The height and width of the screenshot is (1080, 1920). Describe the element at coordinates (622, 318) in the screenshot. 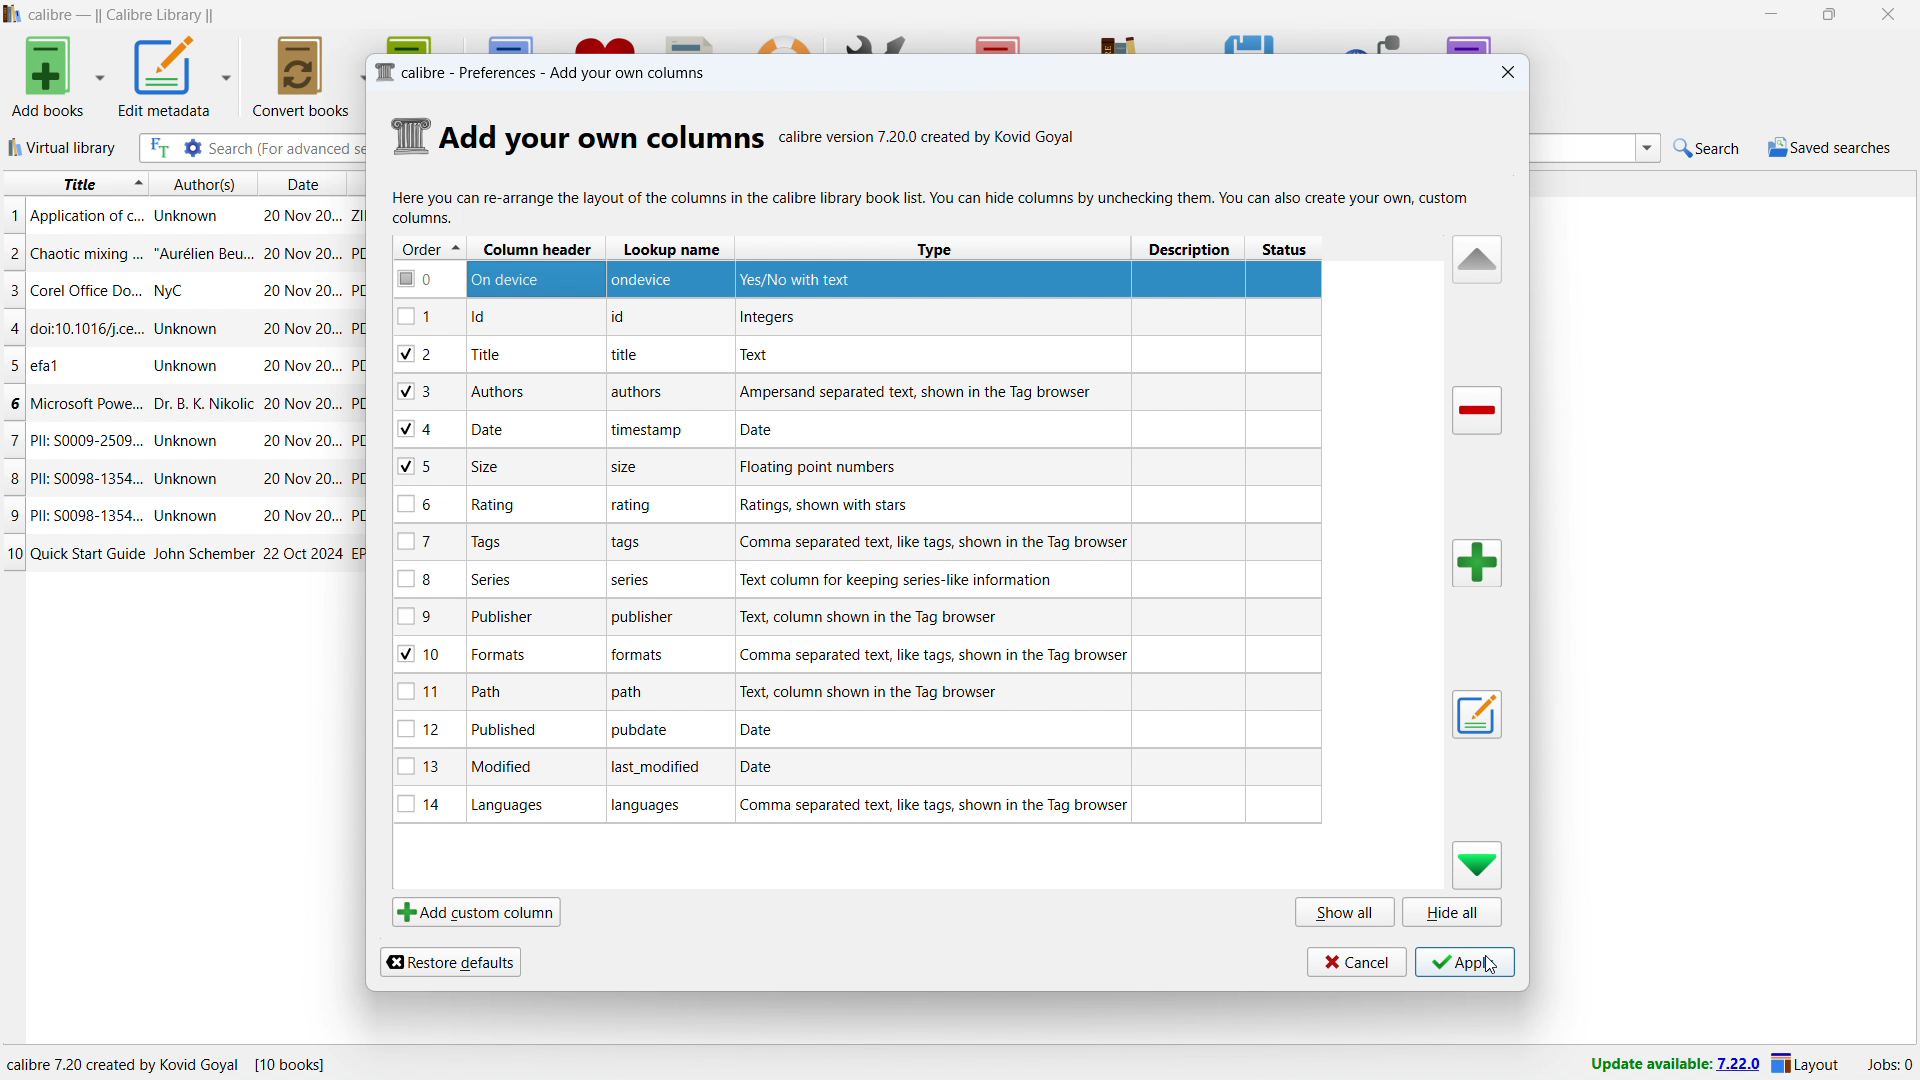

I see `id` at that location.